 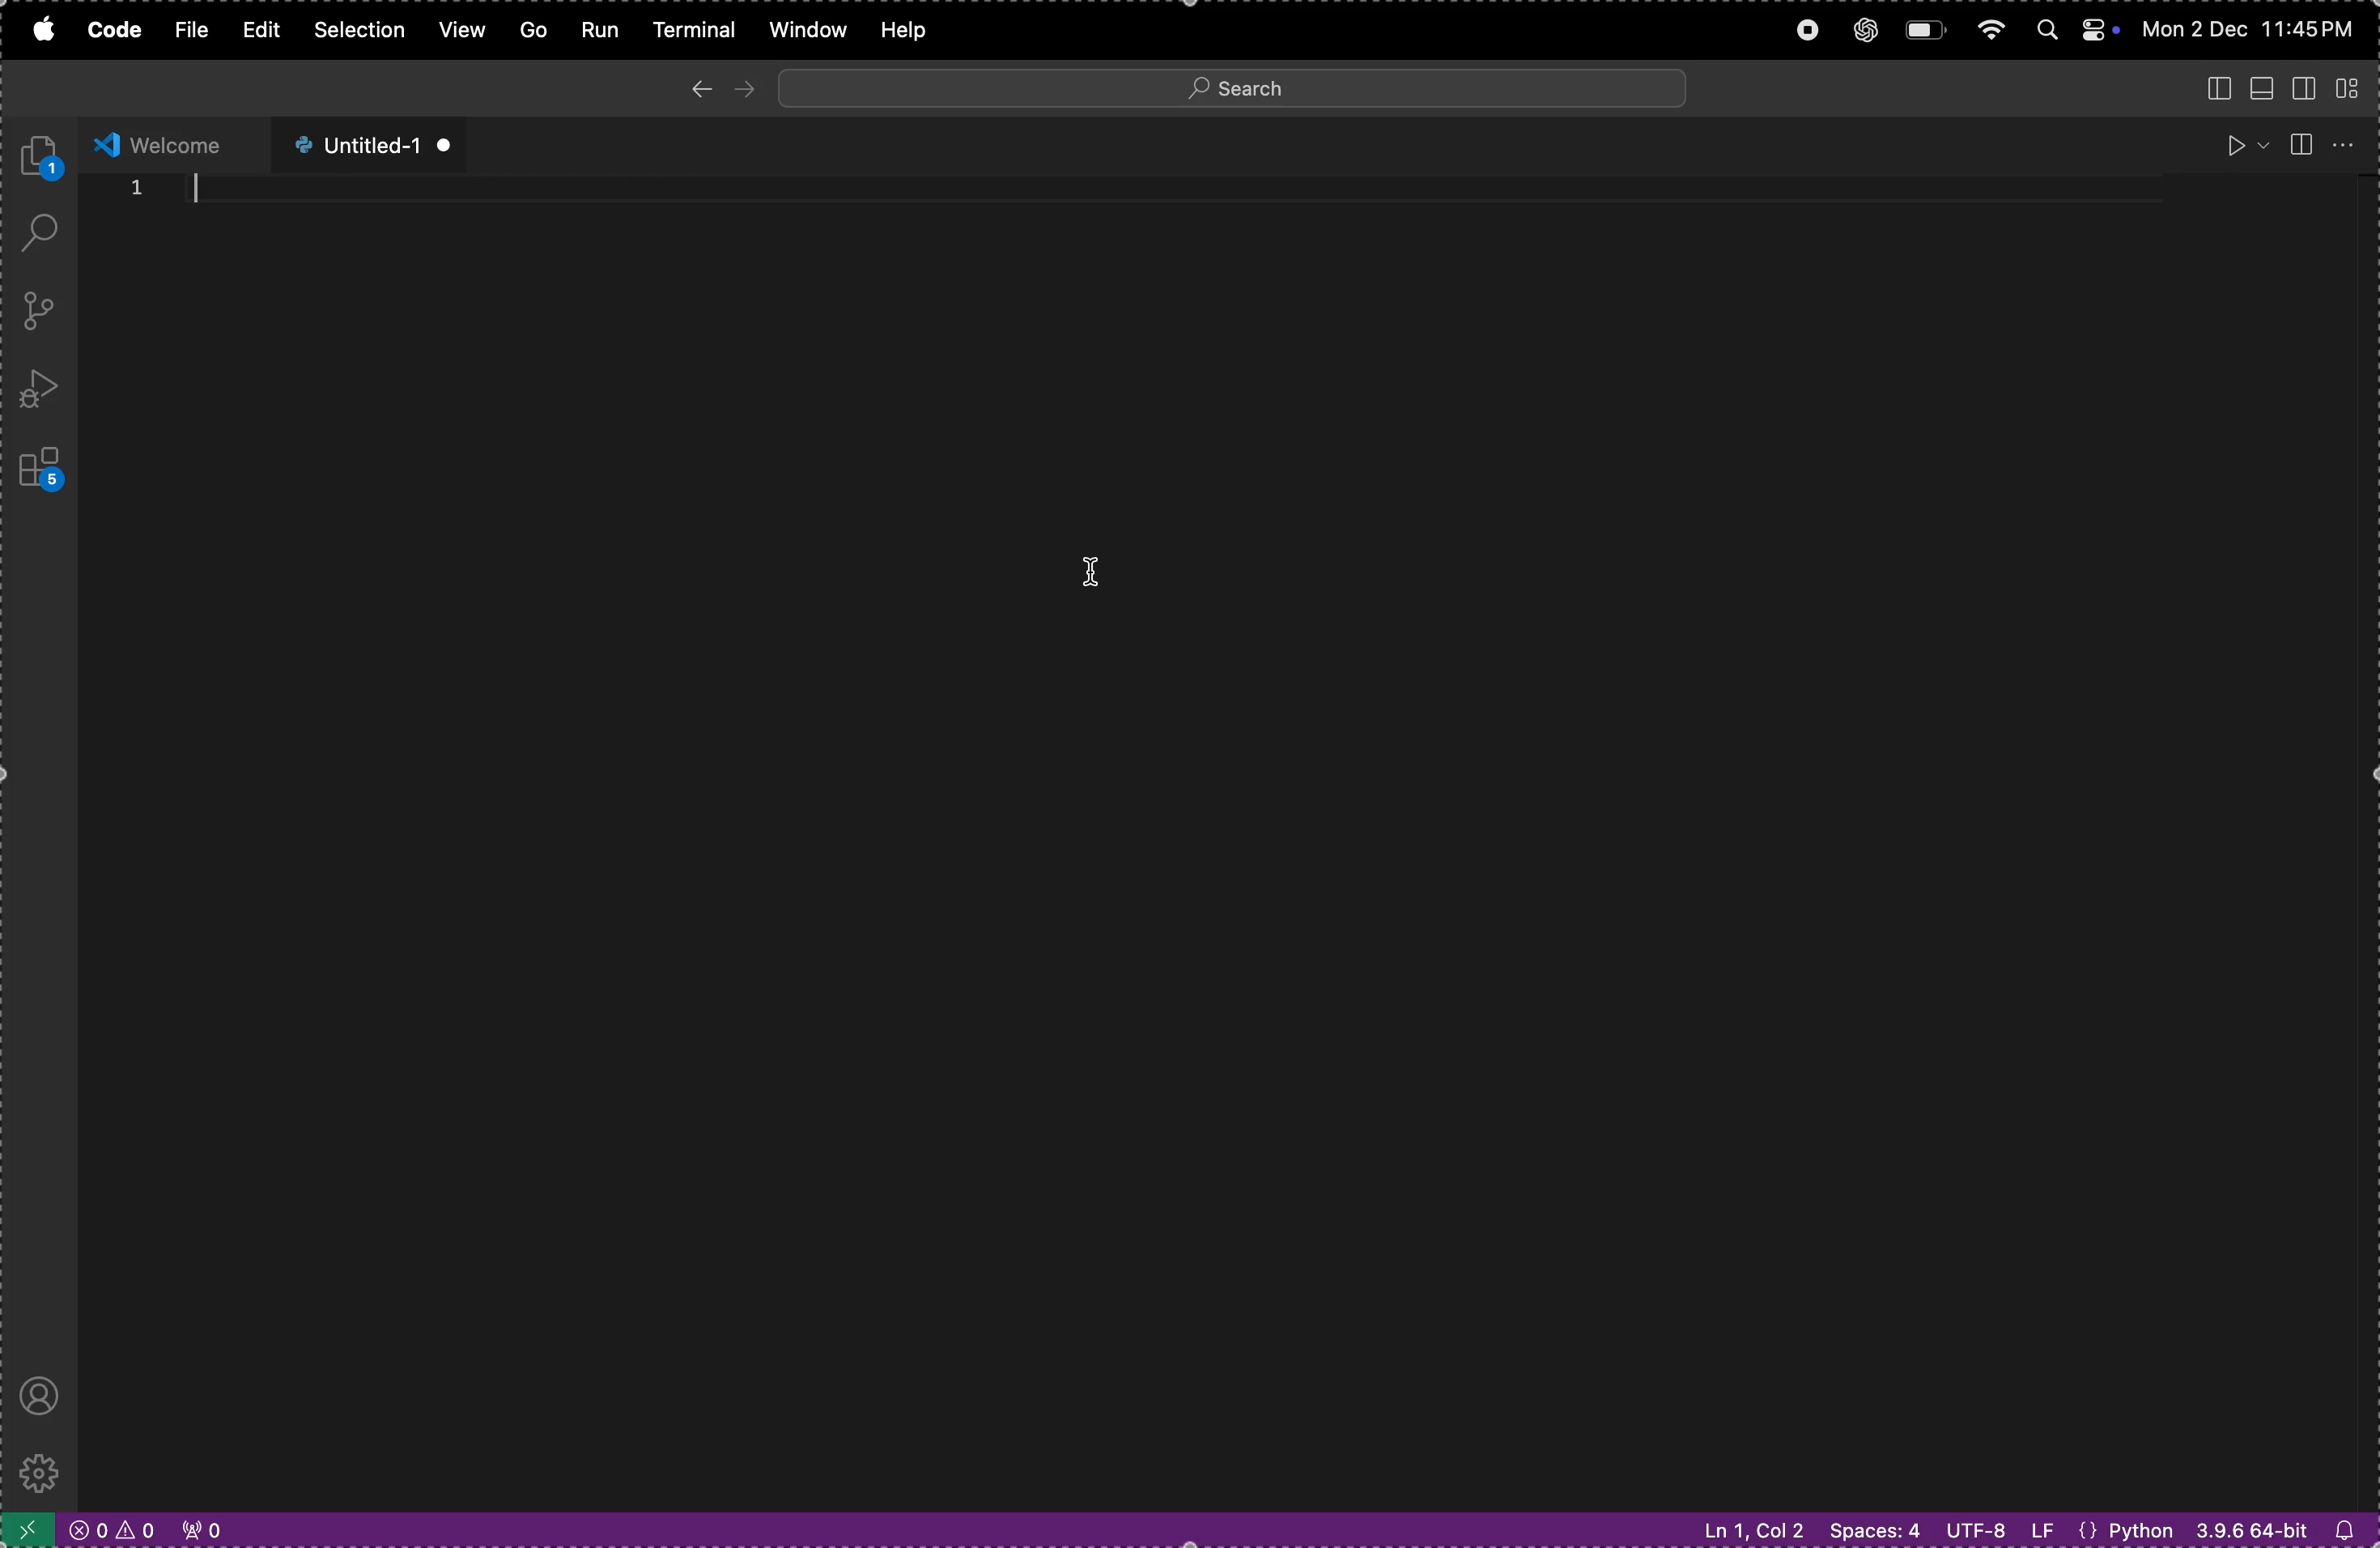 What do you see at coordinates (805, 29) in the screenshot?
I see `window` at bounding box center [805, 29].